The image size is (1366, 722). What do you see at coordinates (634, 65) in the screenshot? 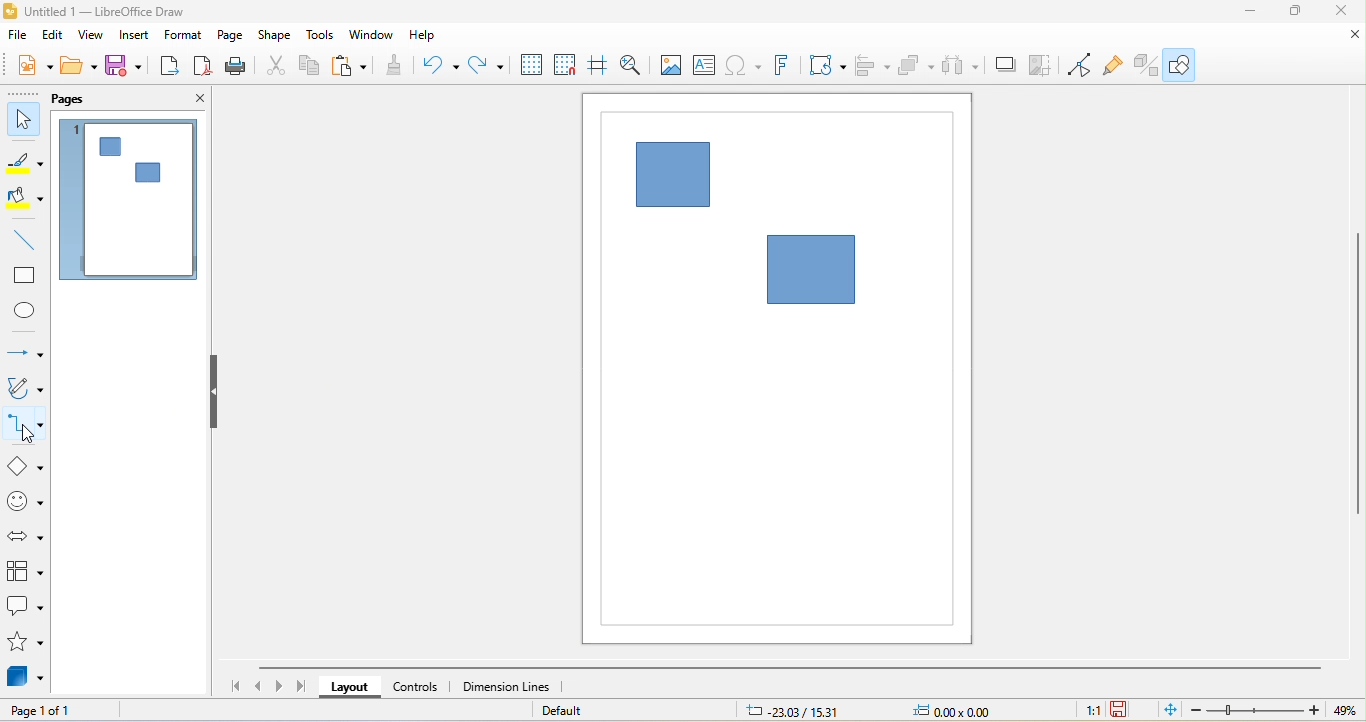
I see `zoom and pan` at bounding box center [634, 65].